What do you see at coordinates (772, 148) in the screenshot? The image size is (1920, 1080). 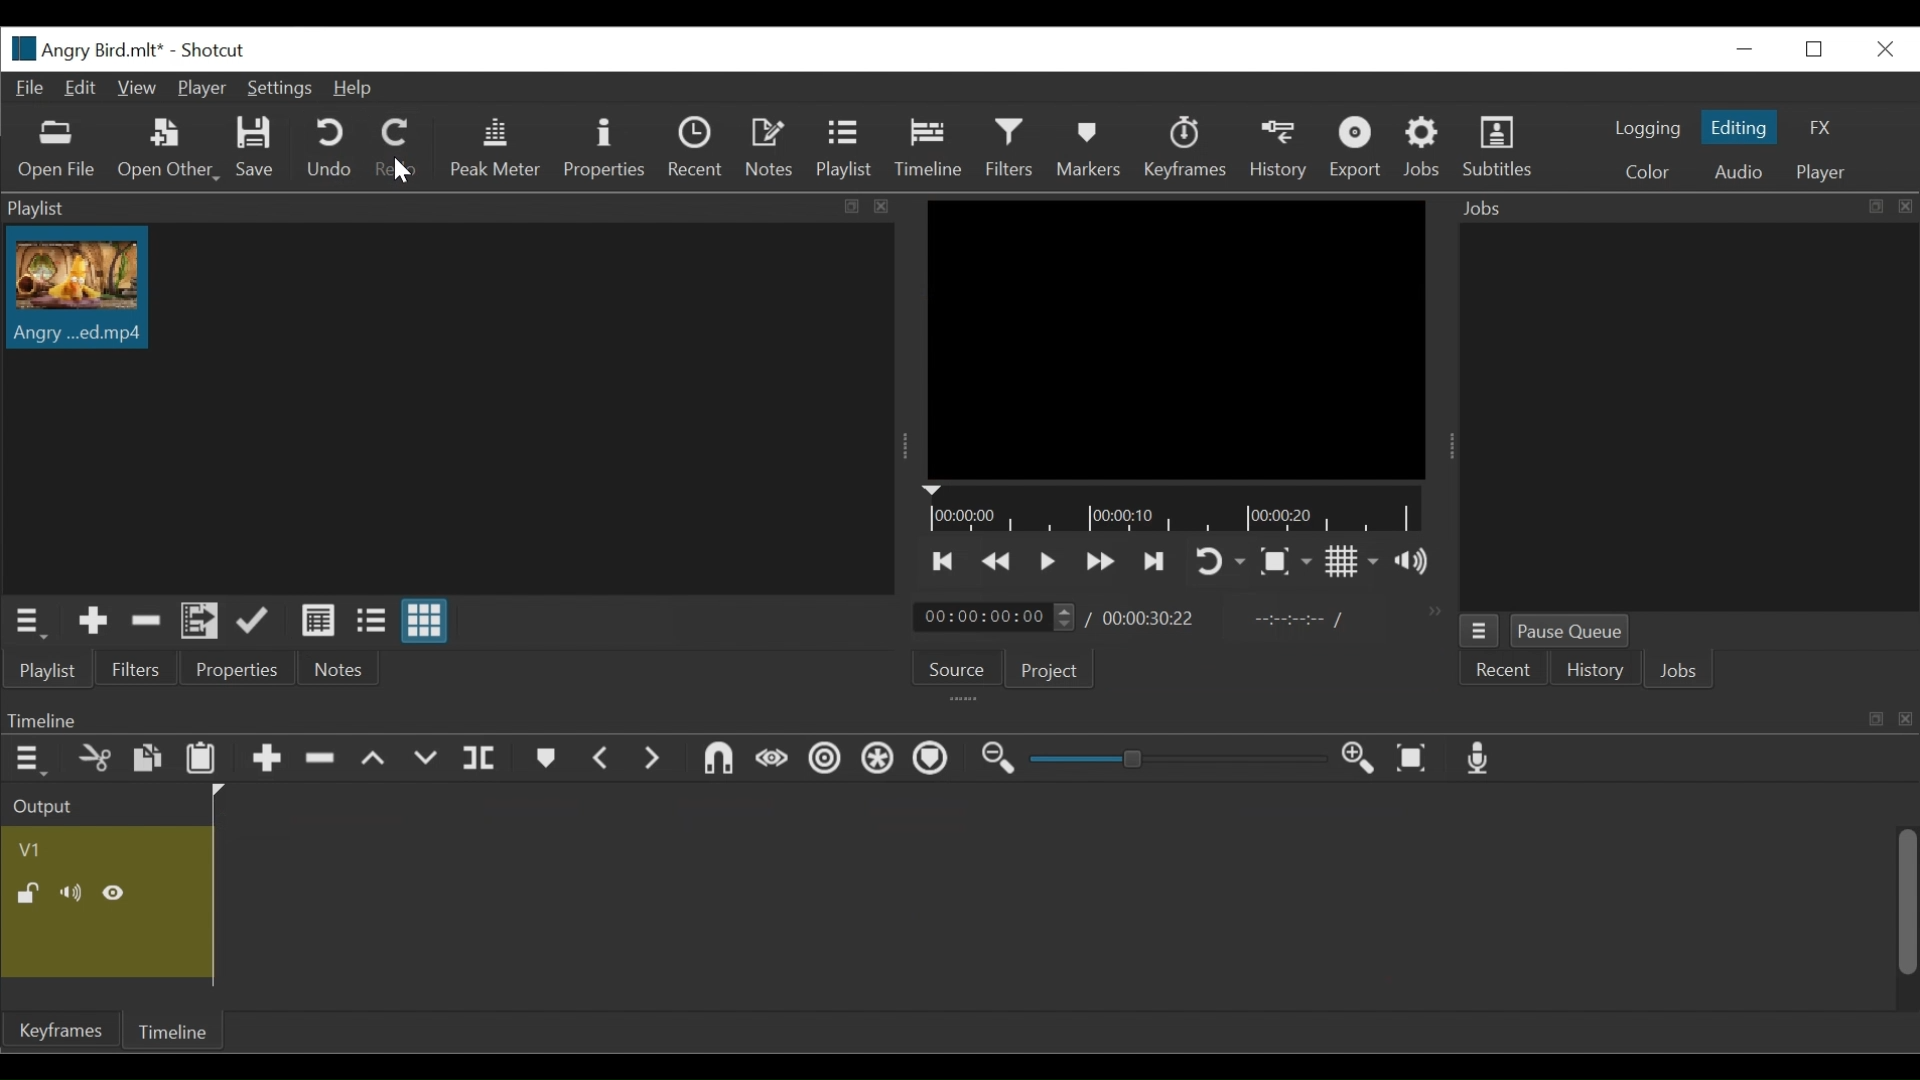 I see `Notes` at bounding box center [772, 148].